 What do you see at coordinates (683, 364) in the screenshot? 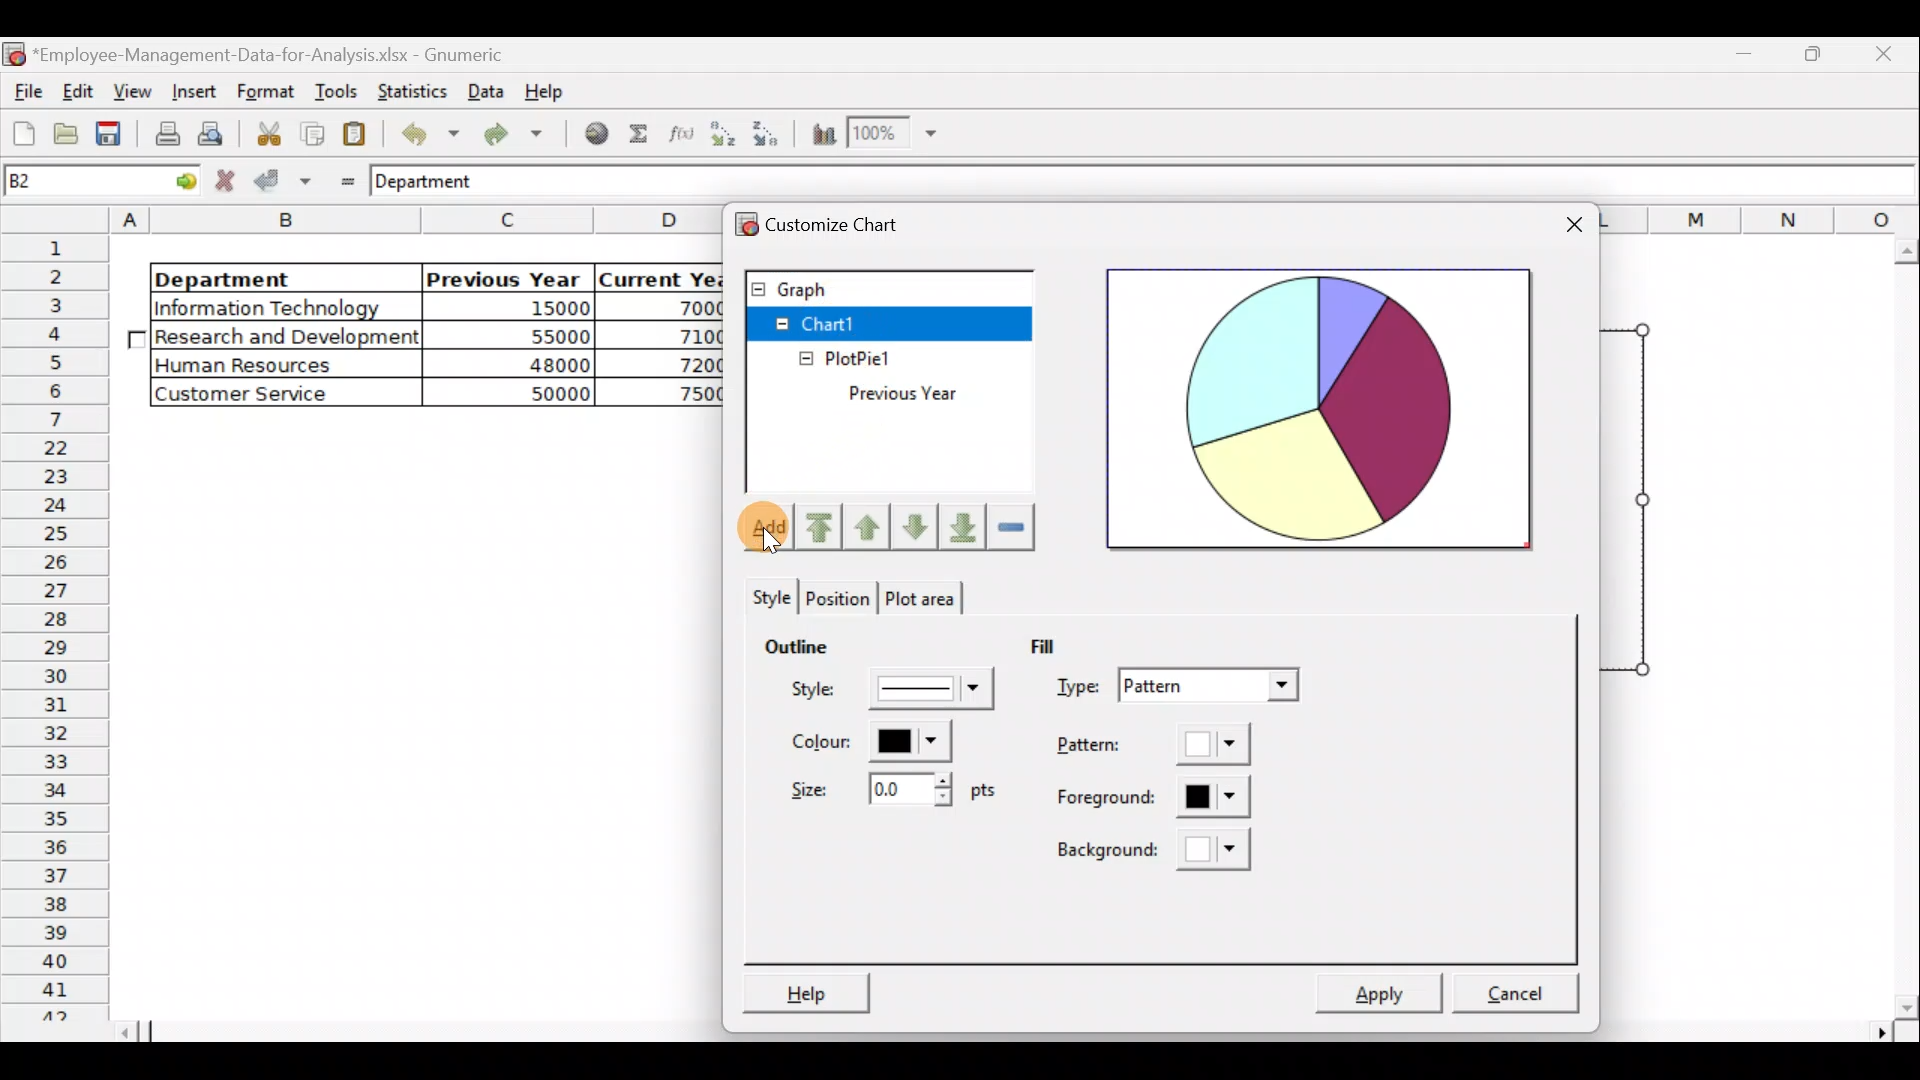
I see `72000` at bounding box center [683, 364].